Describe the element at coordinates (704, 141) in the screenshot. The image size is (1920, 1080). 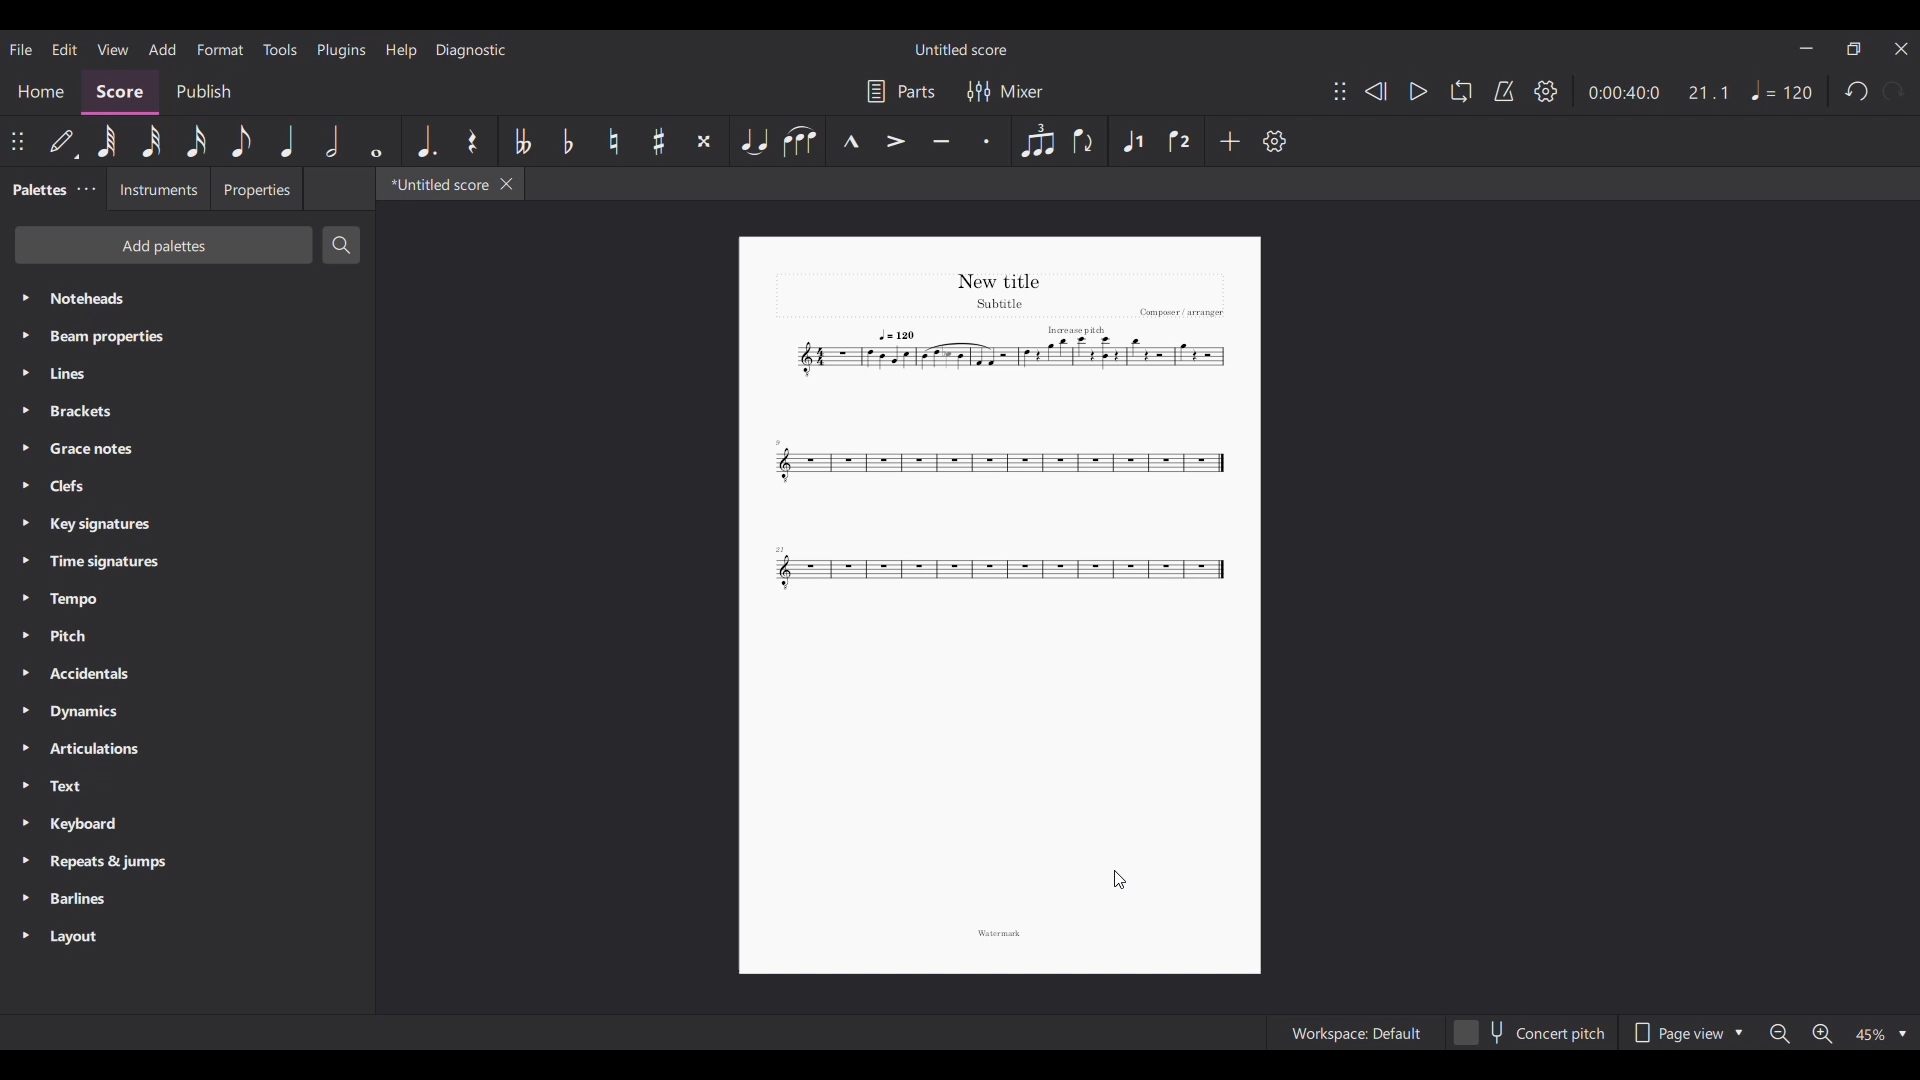
I see `Toggle double sharp` at that location.